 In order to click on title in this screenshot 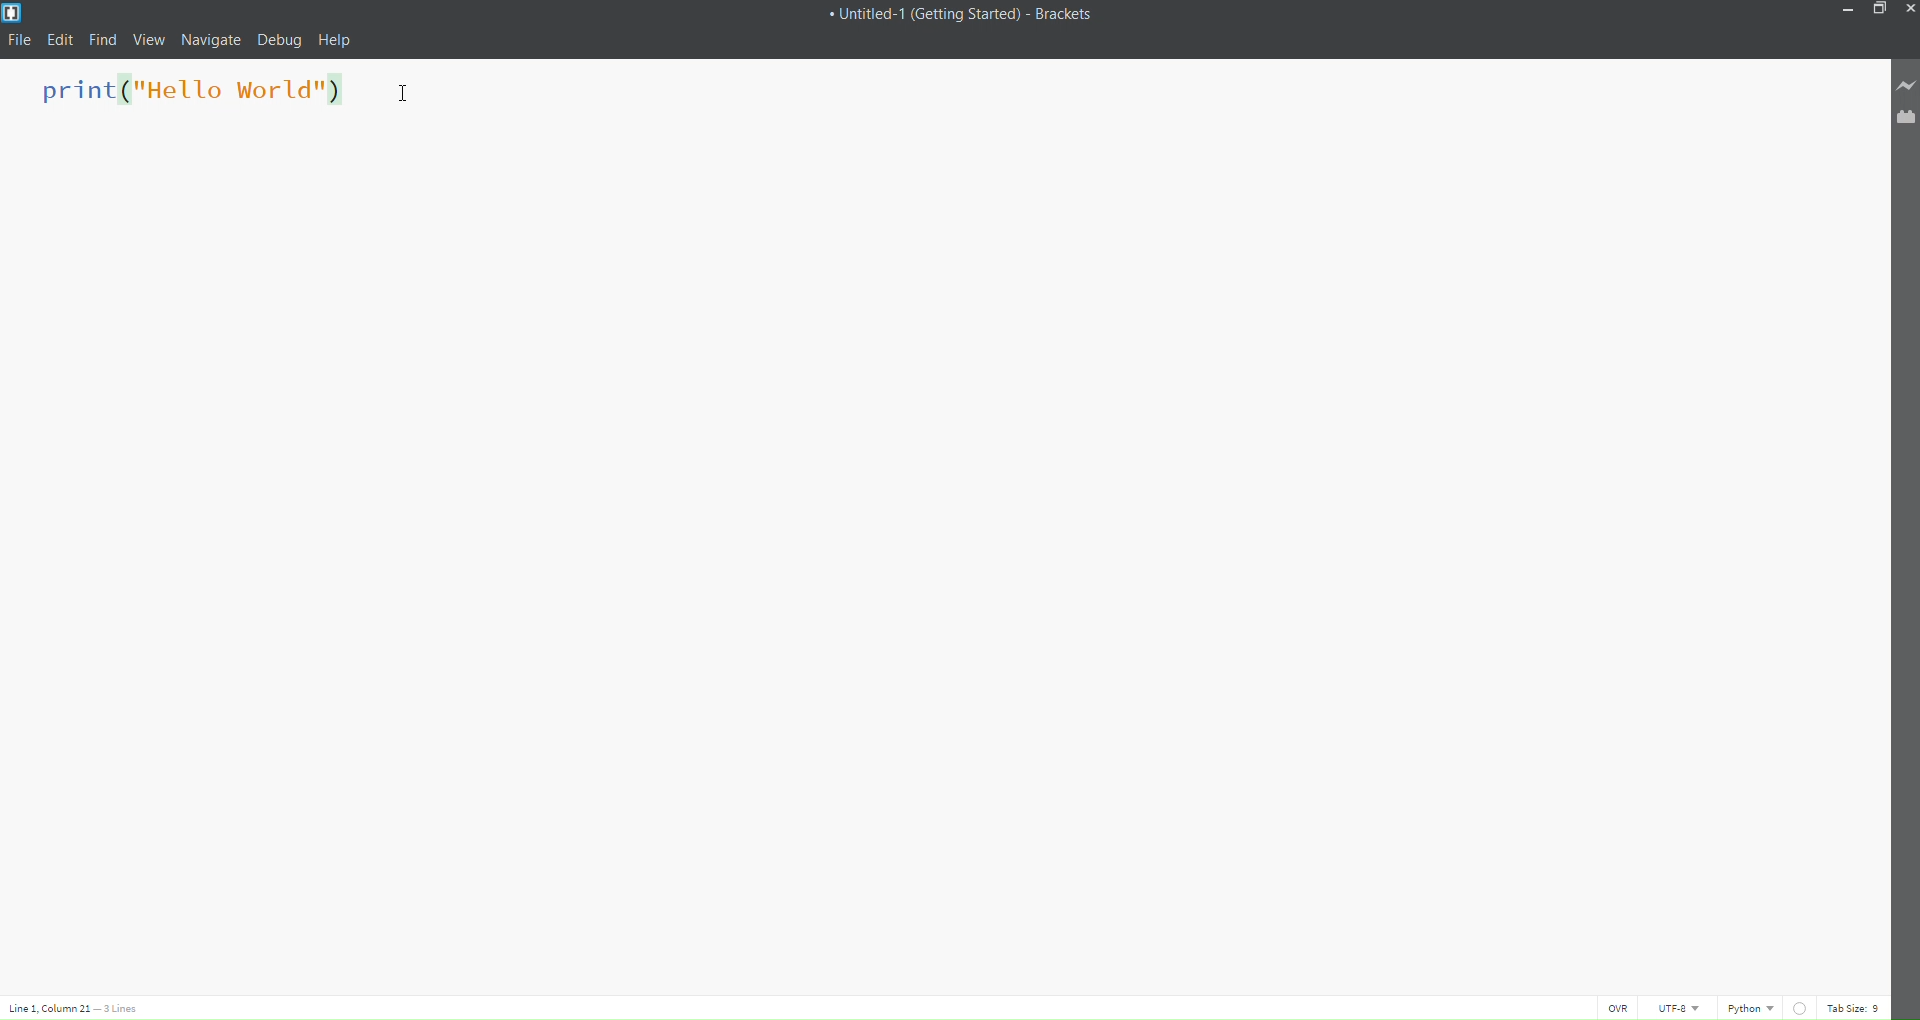, I will do `click(959, 15)`.